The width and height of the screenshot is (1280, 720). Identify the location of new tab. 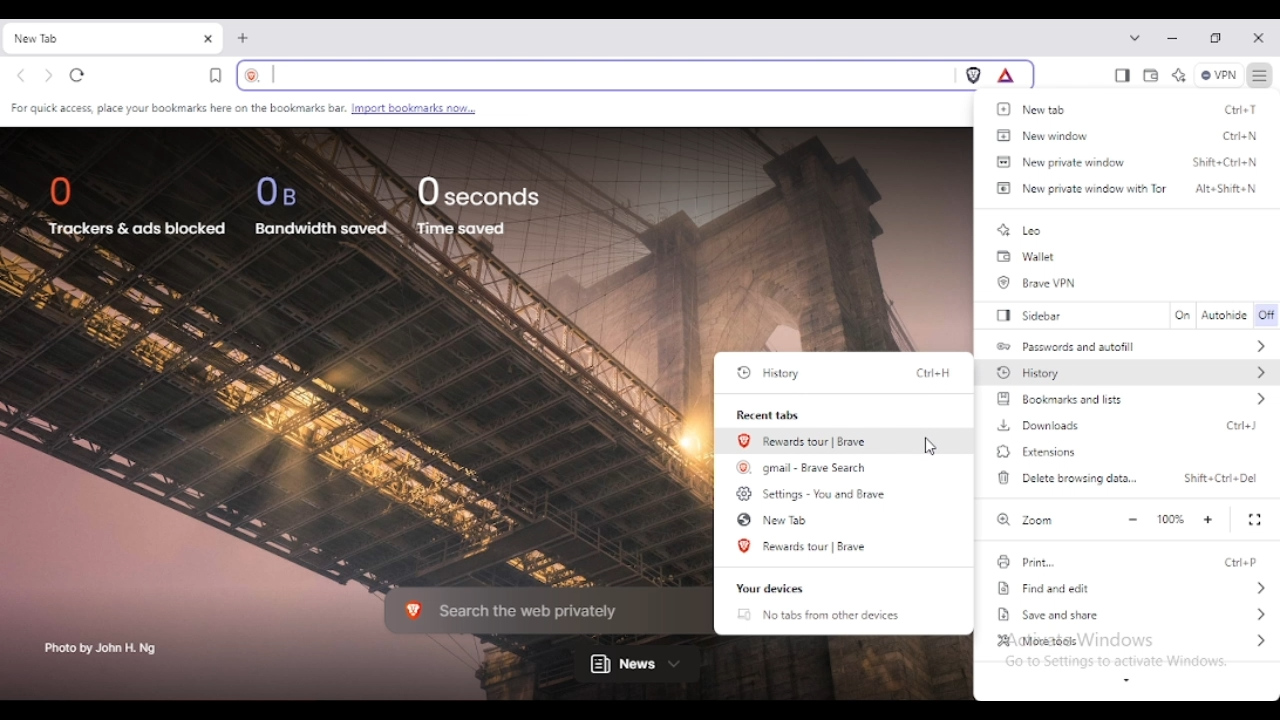
(1035, 109).